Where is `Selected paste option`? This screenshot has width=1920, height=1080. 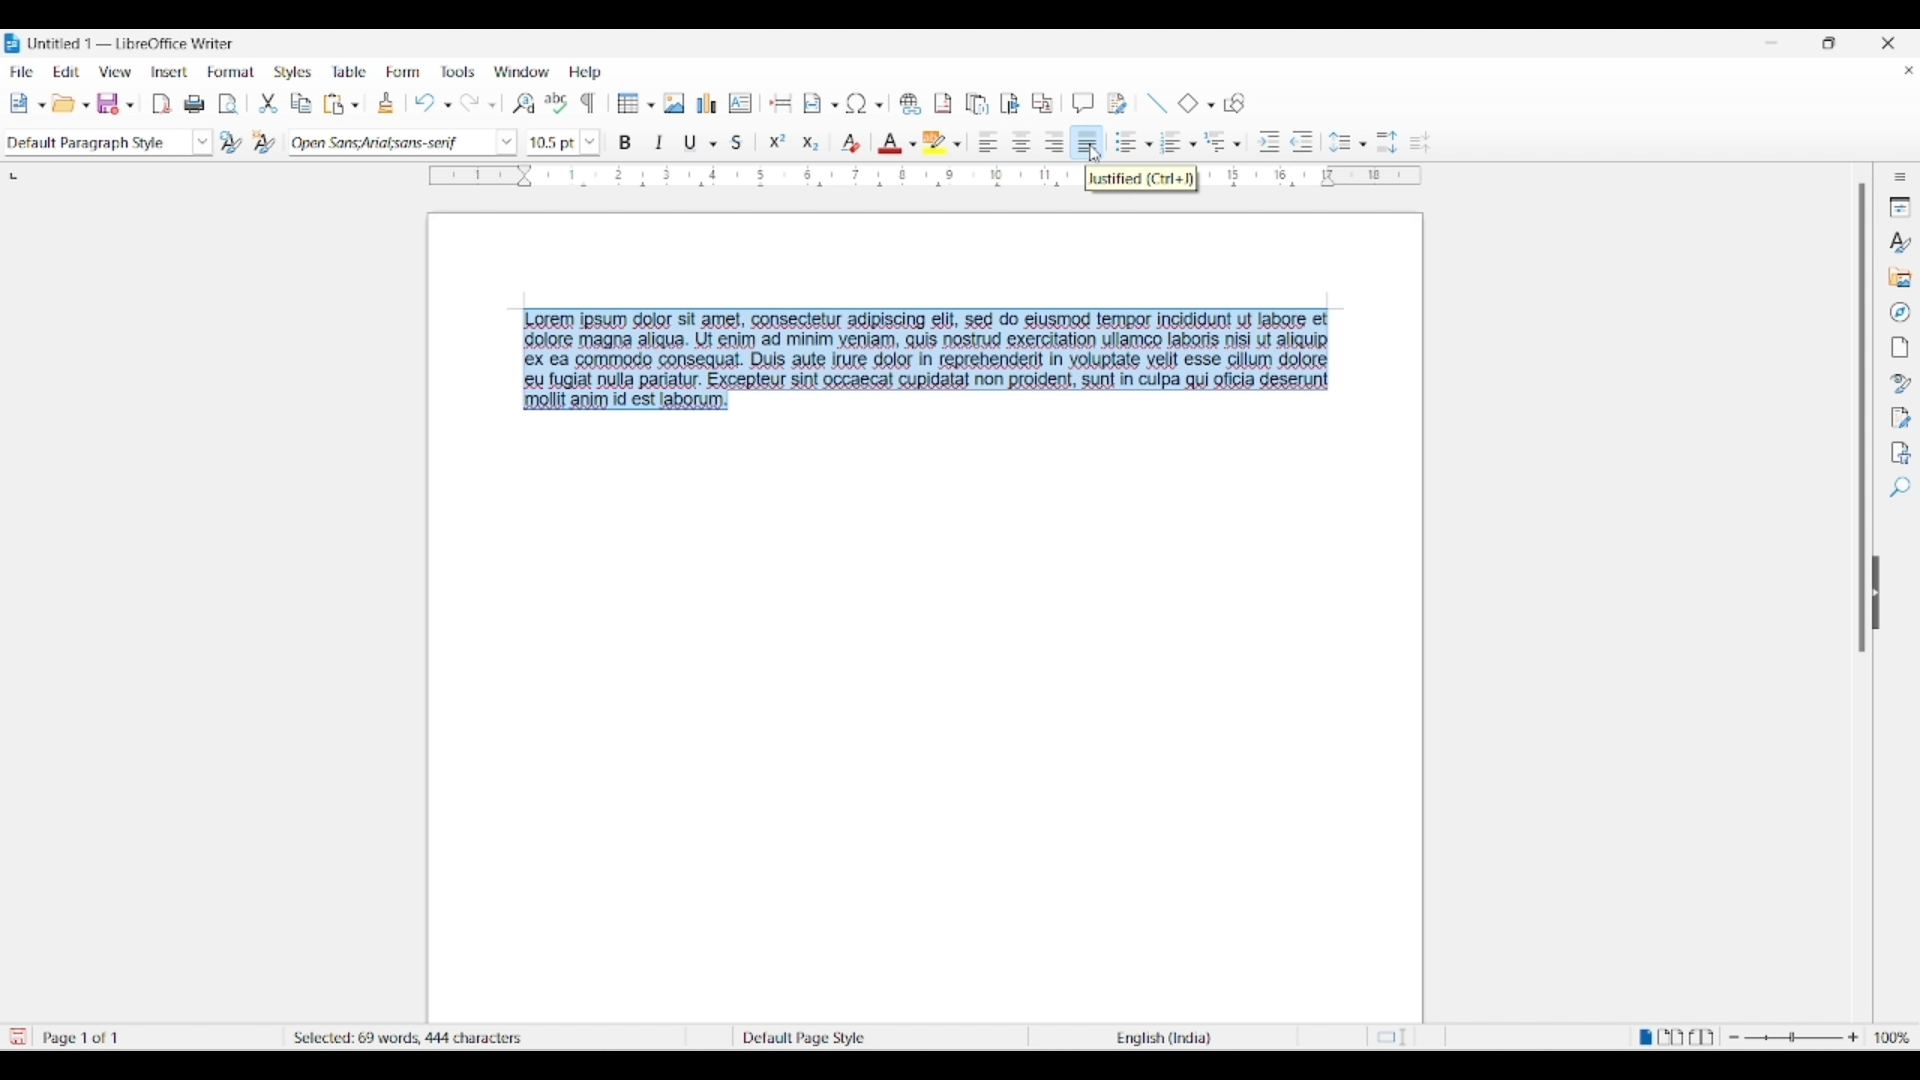
Selected paste option is located at coordinates (333, 103).